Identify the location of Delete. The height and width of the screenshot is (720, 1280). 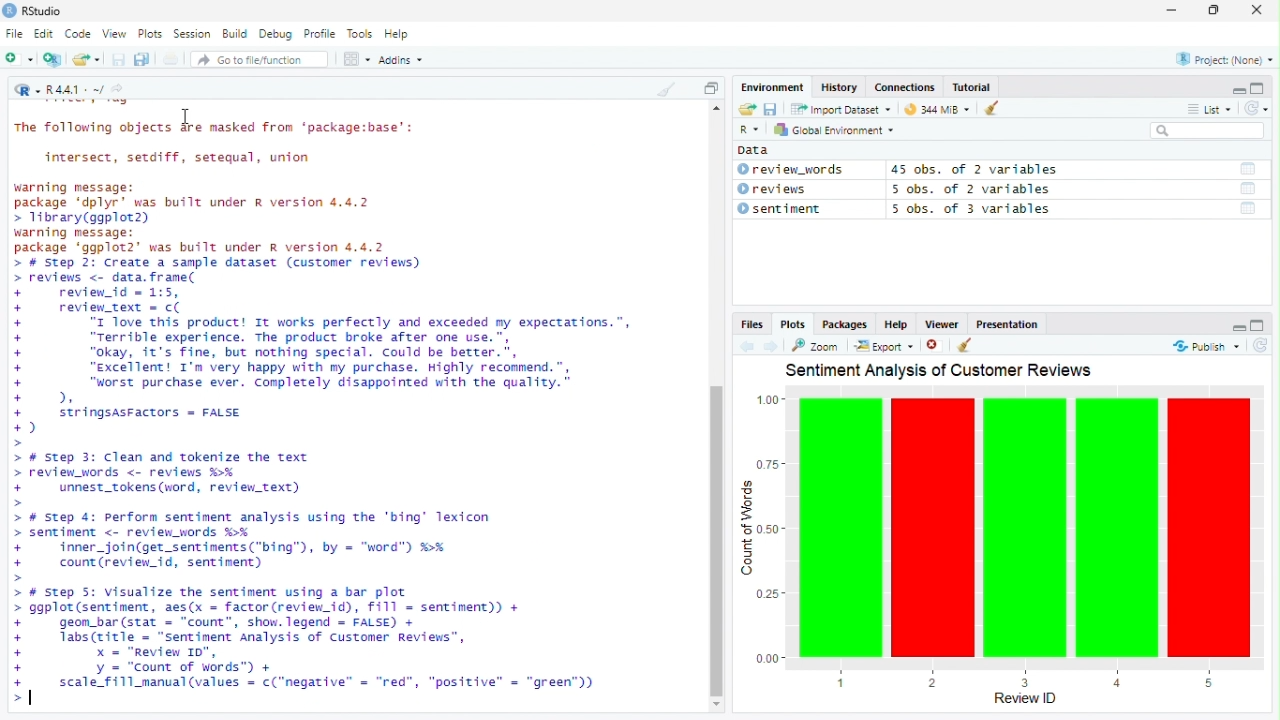
(934, 345).